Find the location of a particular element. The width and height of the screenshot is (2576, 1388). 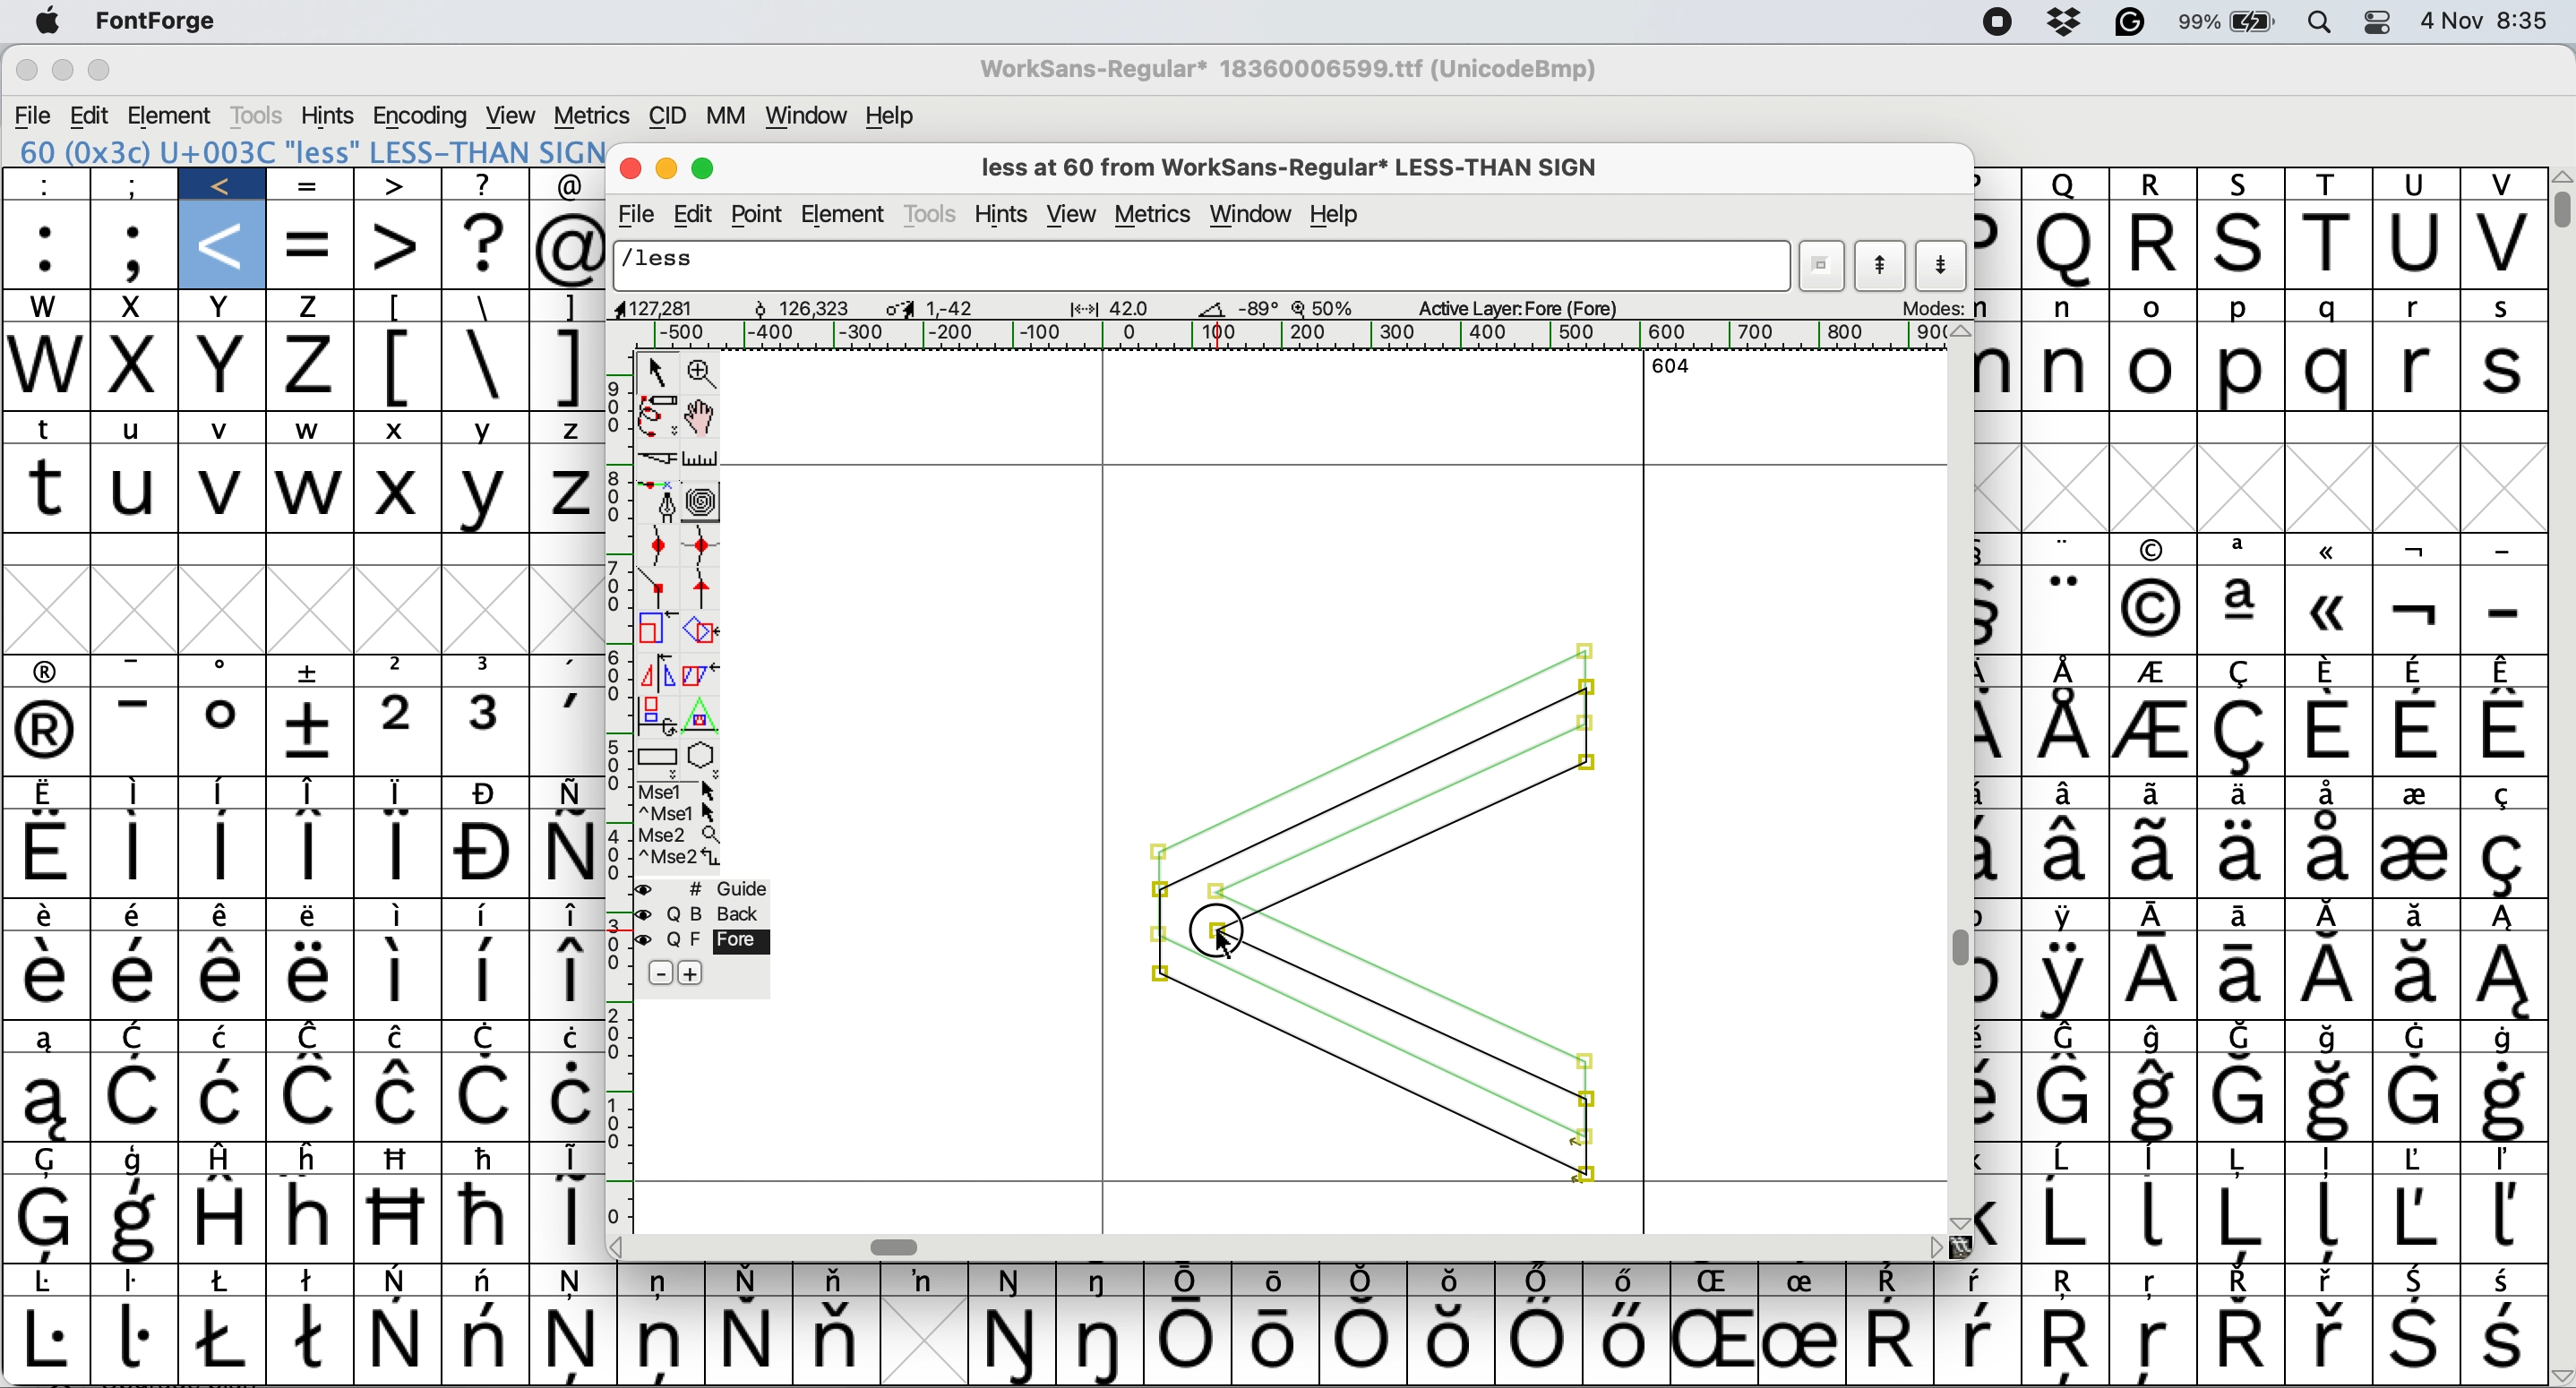

element is located at coordinates (171, 115).